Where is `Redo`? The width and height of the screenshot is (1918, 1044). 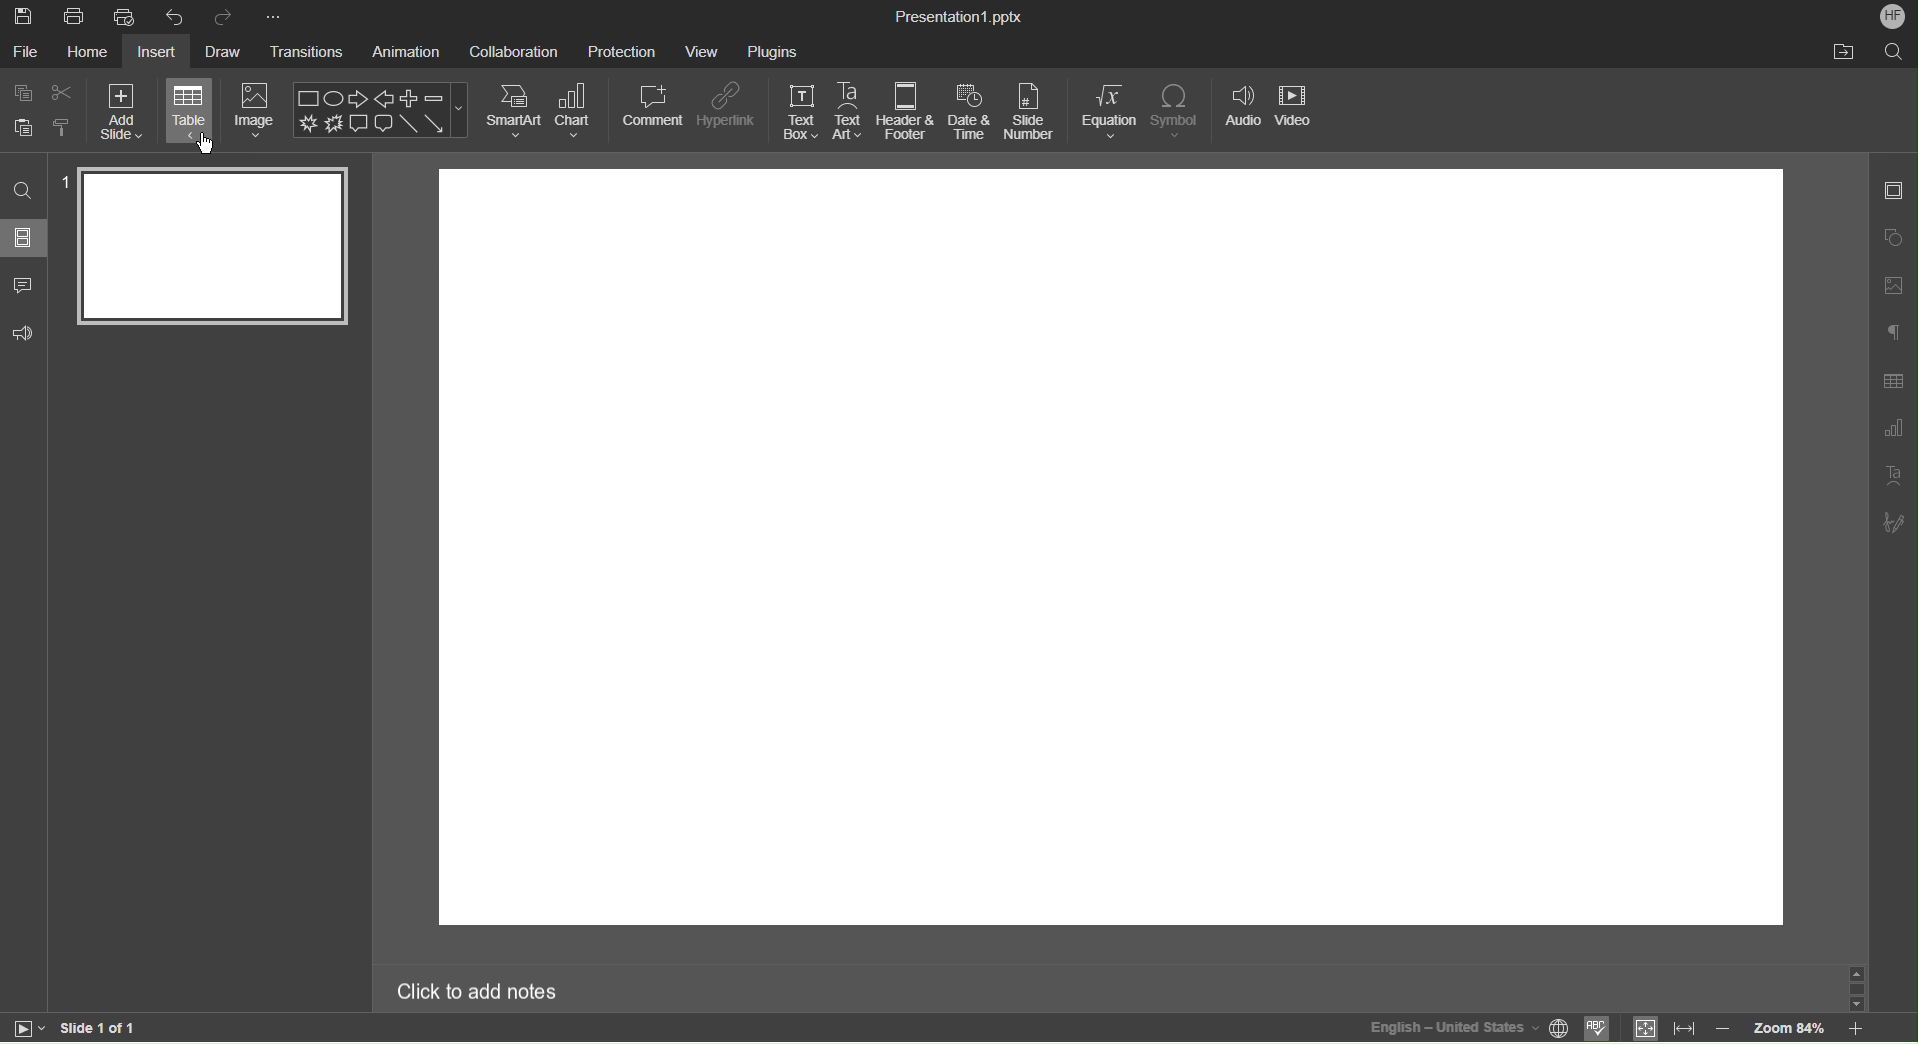 Redo is located at coordinates (230, 17).